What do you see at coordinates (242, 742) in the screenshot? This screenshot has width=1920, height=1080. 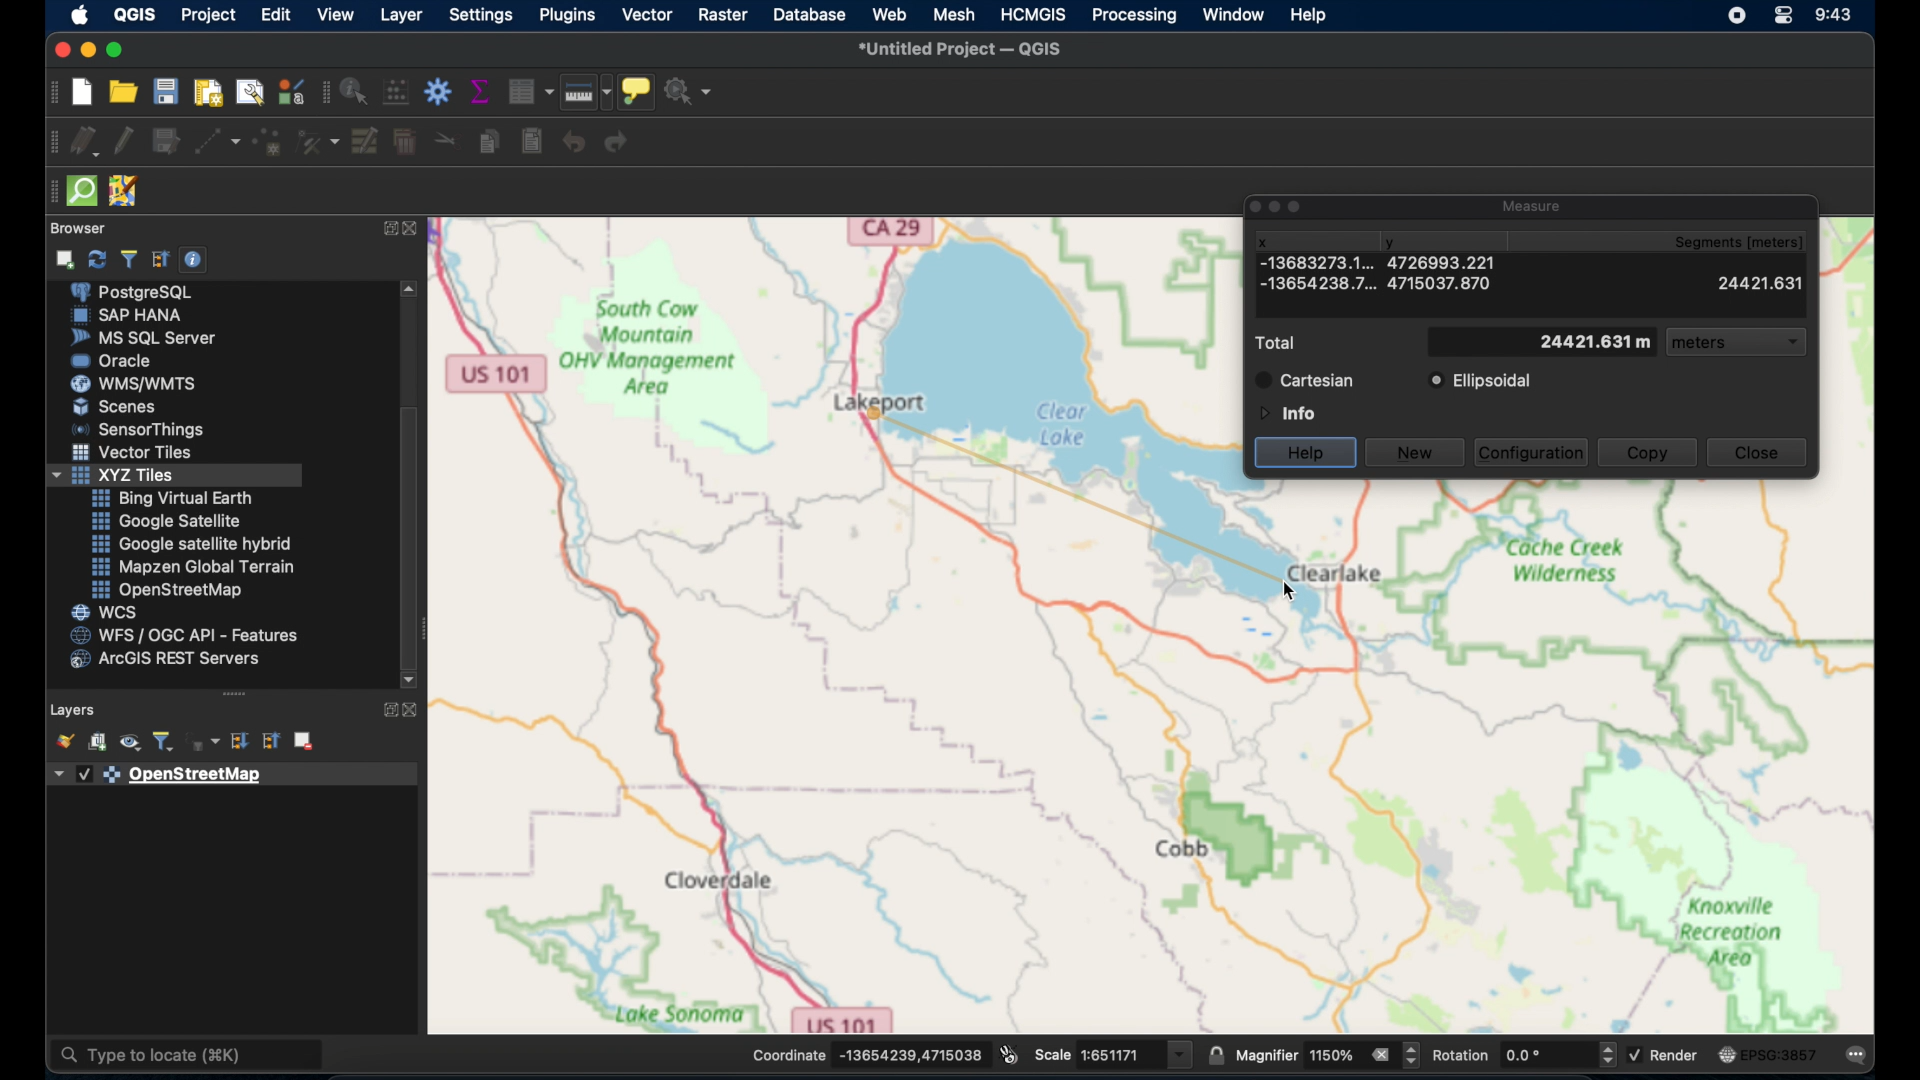 I see `expand all` at bounding box center [242, 742].